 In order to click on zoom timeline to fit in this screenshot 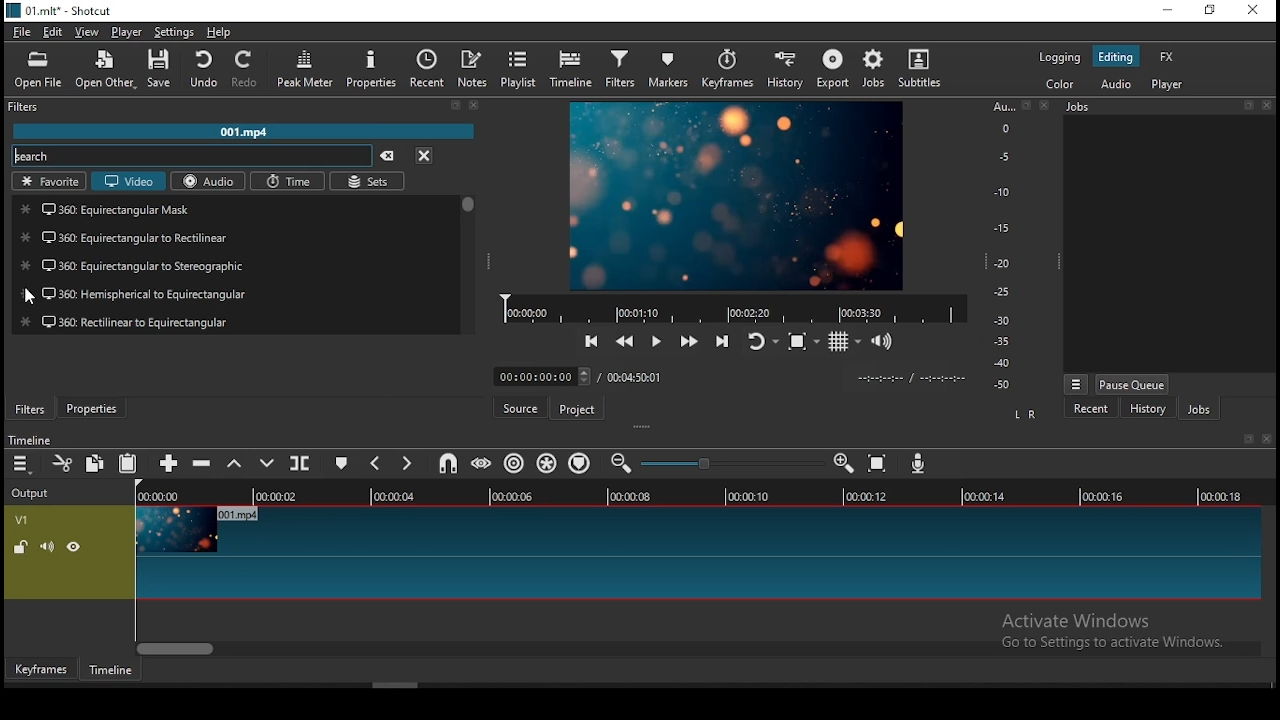, I will do `click(883, 466)`.